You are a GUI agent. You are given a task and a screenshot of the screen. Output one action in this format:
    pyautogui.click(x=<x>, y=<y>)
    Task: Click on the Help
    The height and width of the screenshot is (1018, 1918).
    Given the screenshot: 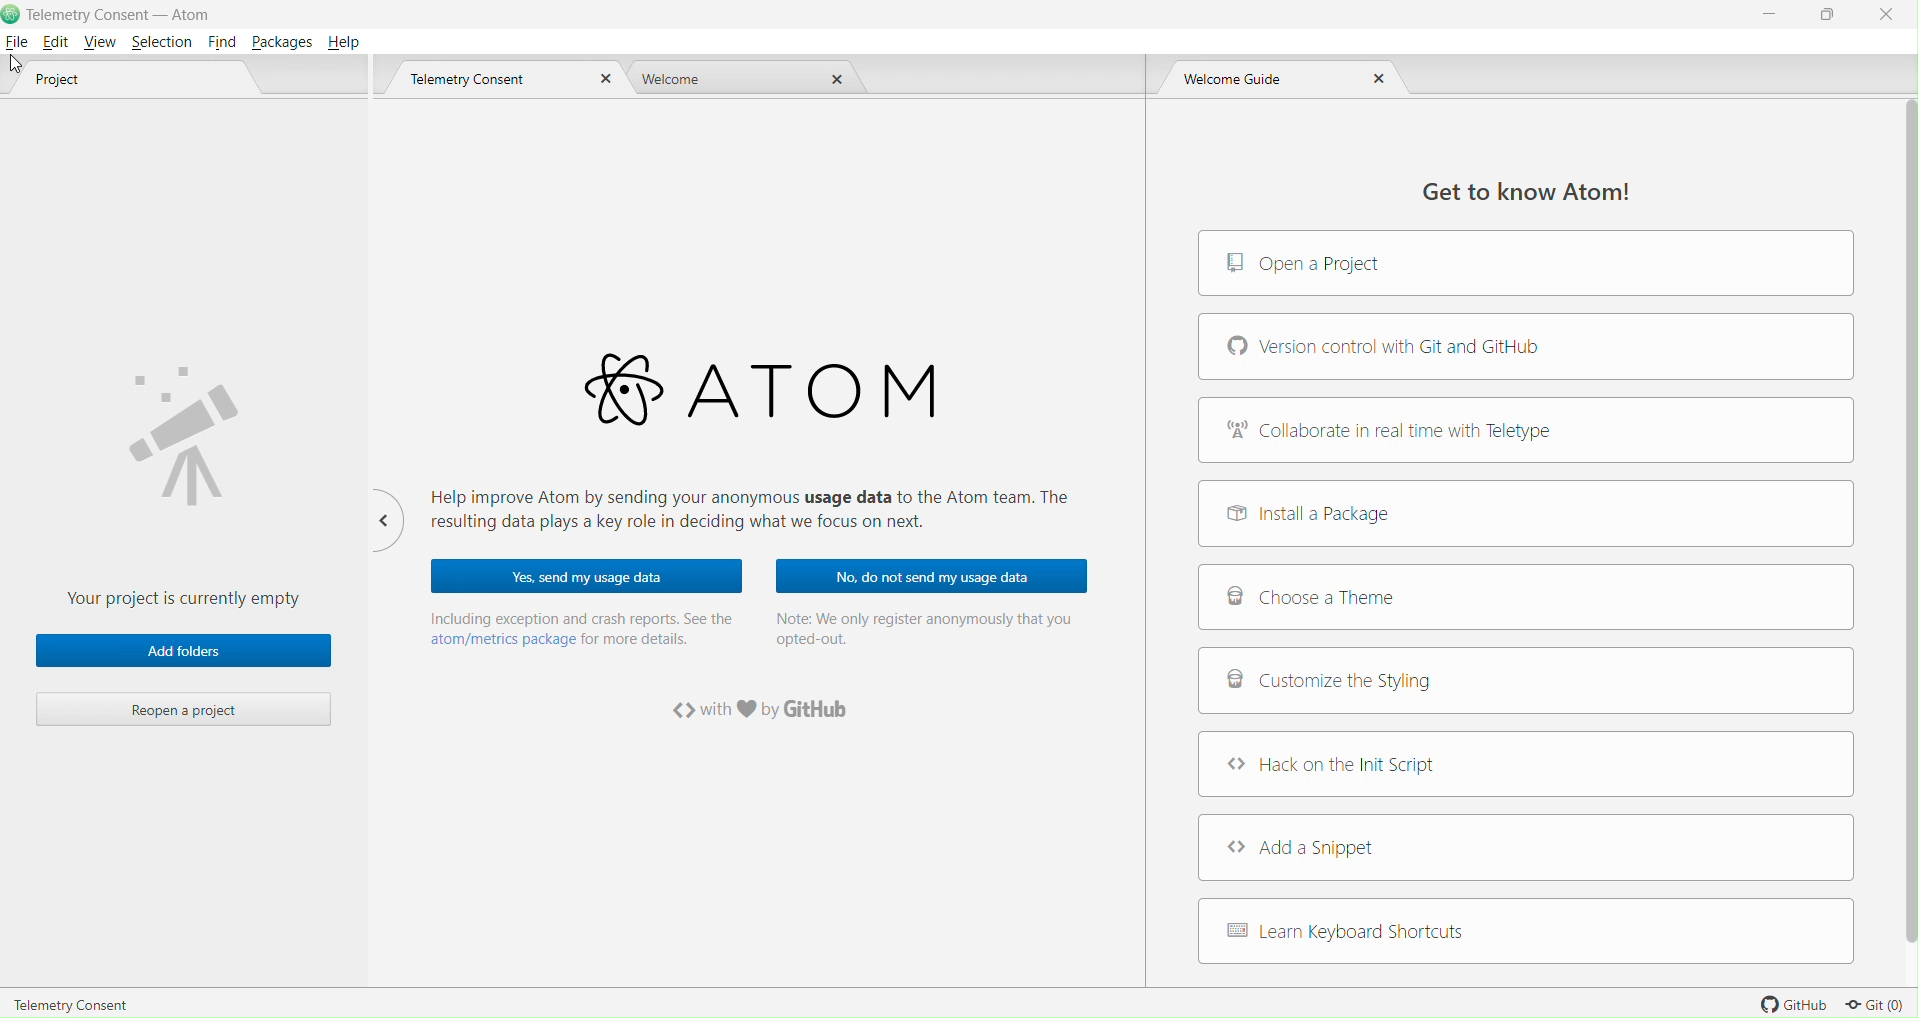 What is the action you would take?
    pyautogui.click(x=347, y=40)
    